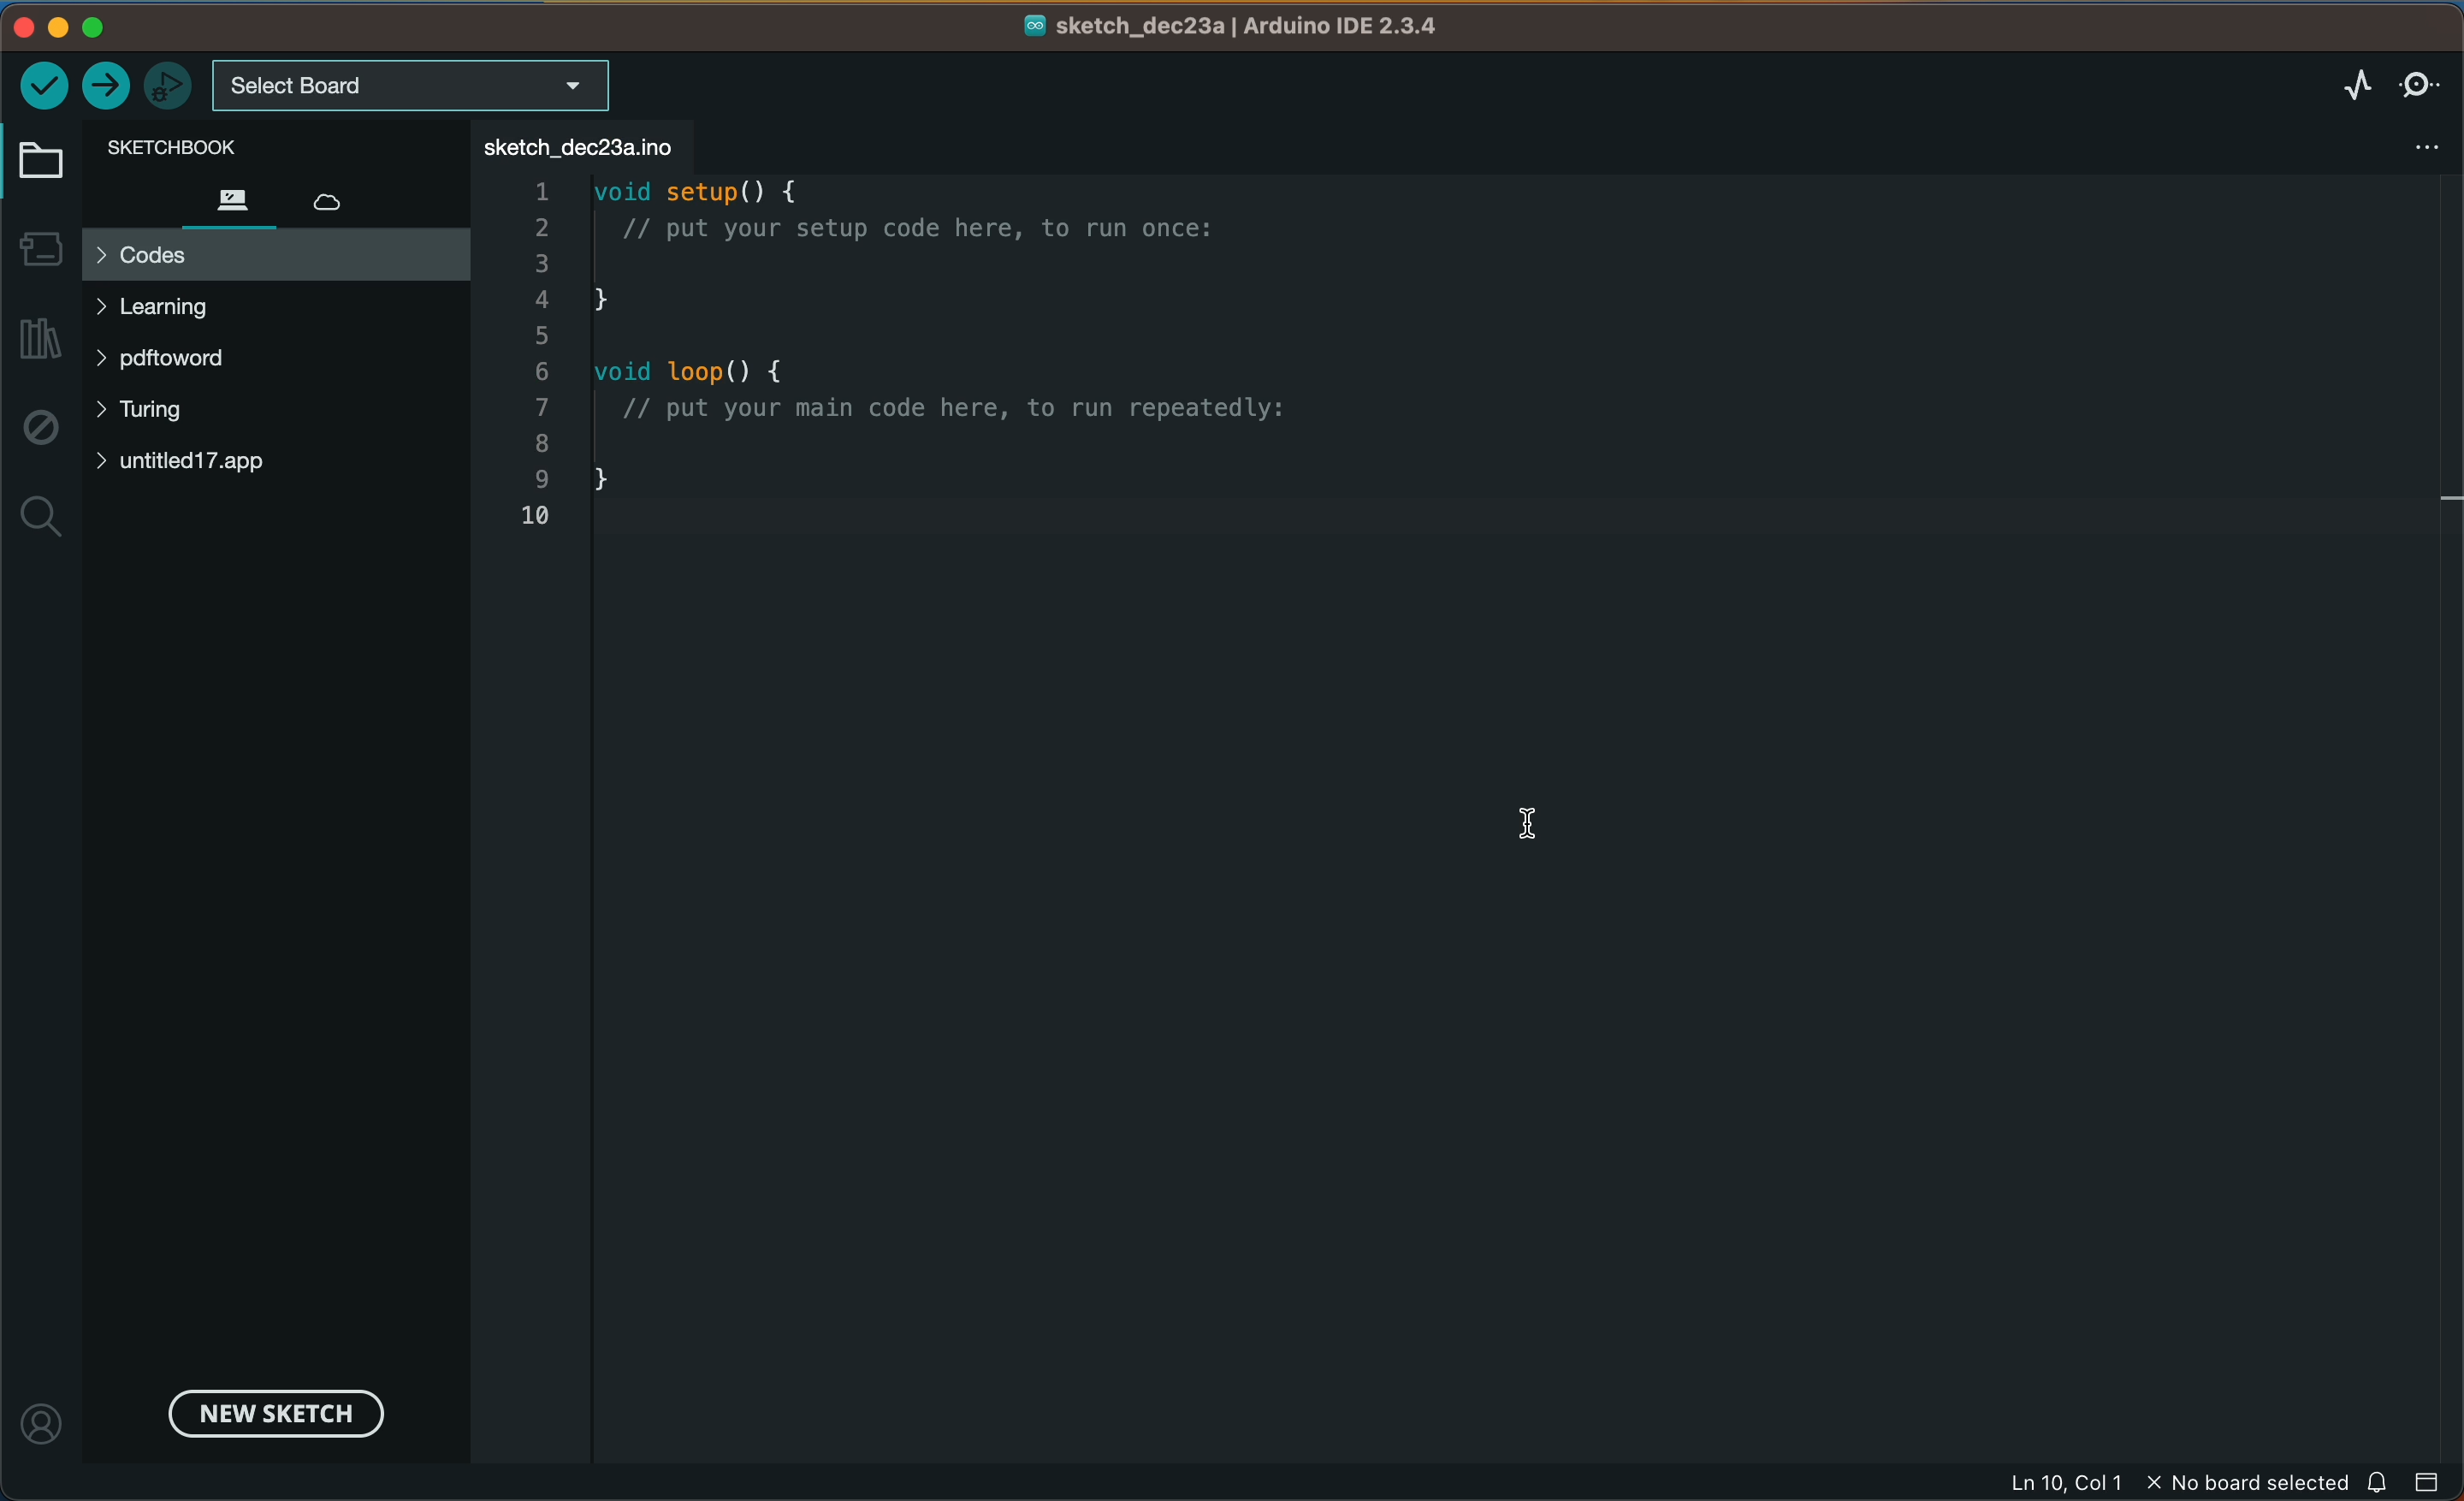 The height and width of the screenshot is (1501, 2464). Describe the element at coordinates (102, 87) in the screenshot. I see `upload` at that location.